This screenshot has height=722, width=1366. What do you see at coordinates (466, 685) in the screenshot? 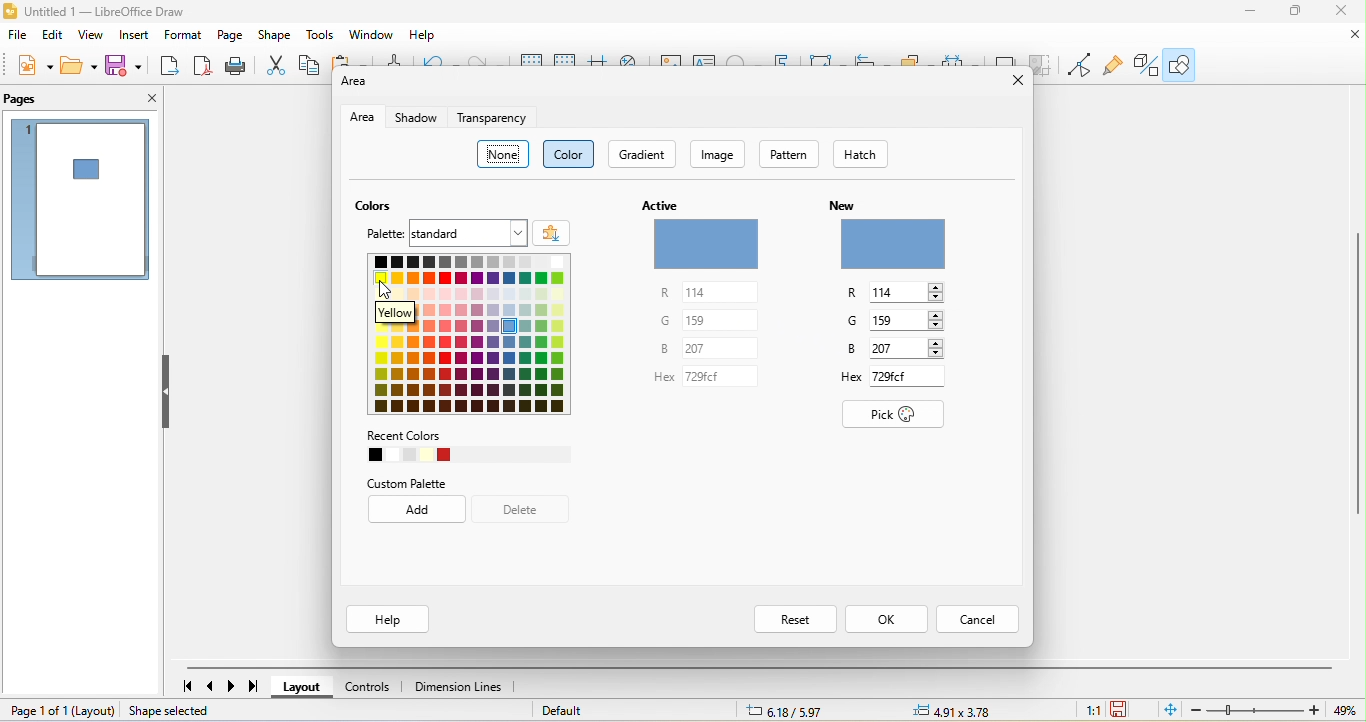
I see `dimension lines` at bounding box center [466, 685].